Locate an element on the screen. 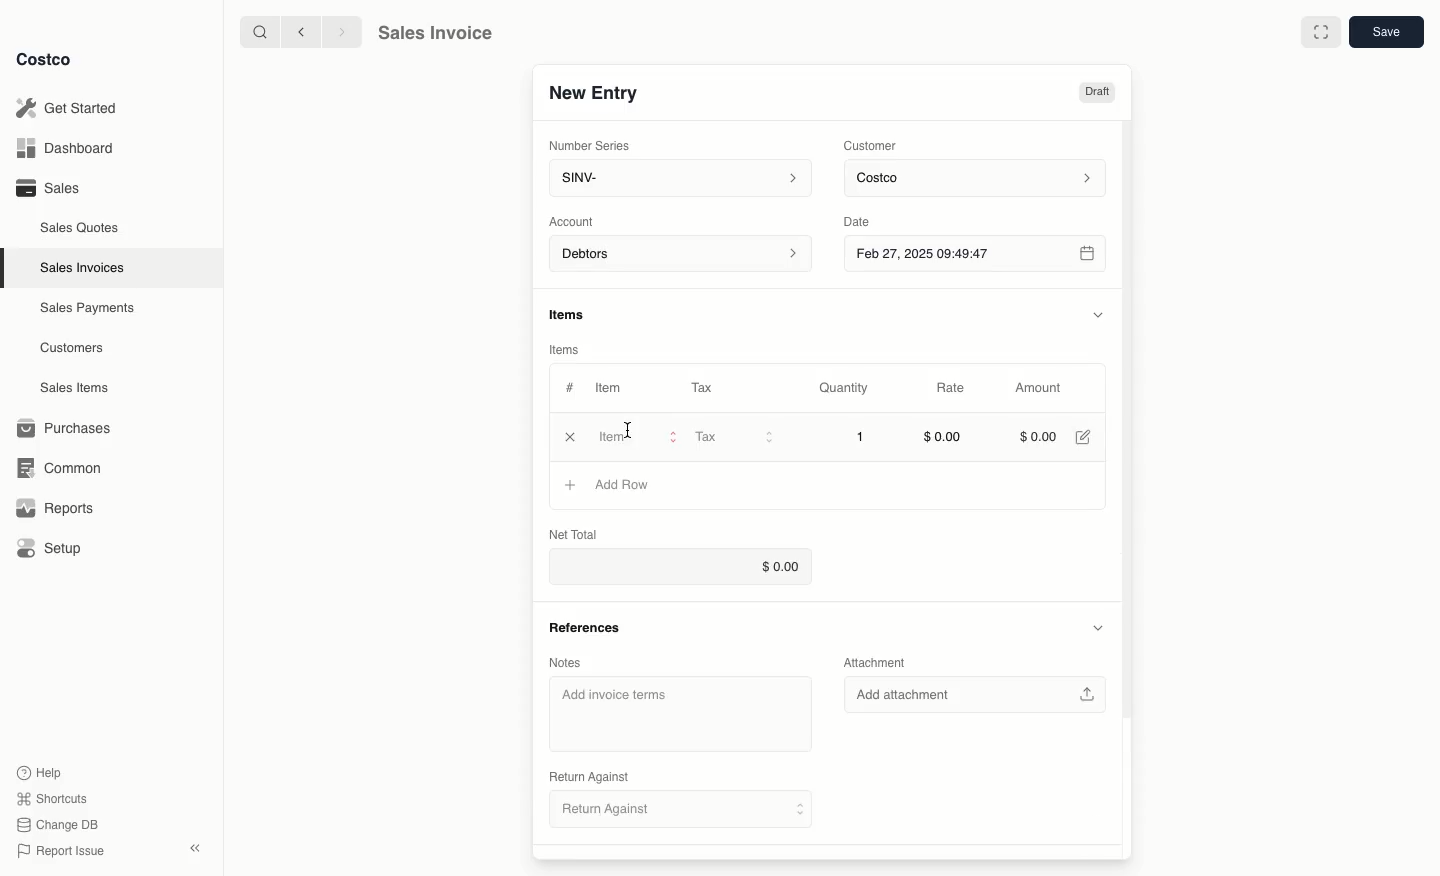 The image size is (1440, 876). $0.00 is located at coordinates (676, 564).